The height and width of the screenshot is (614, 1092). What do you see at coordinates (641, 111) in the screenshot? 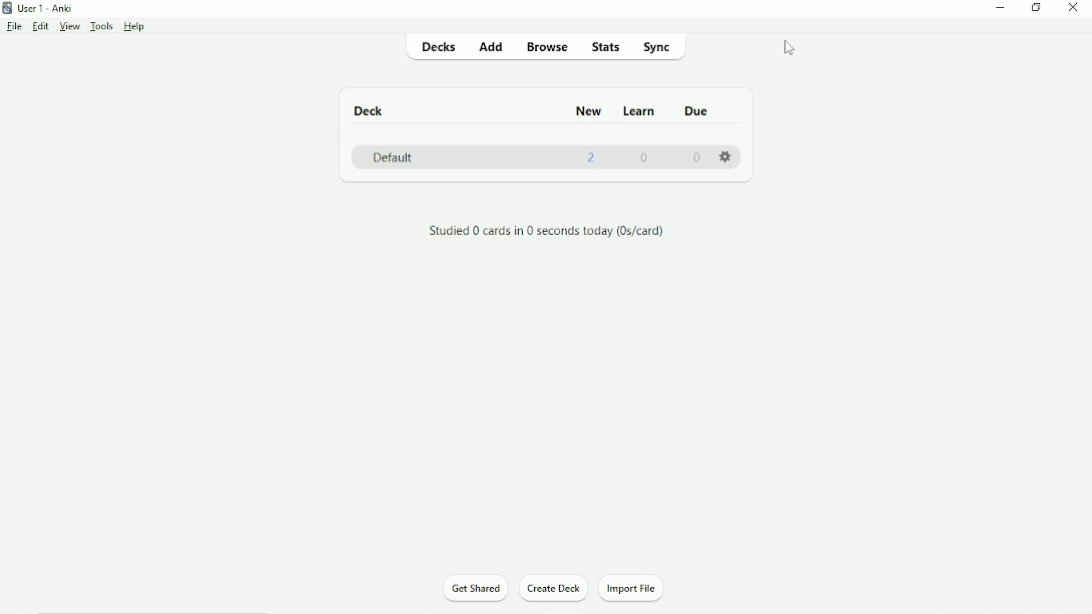
I see `Learn` at bounding box center [641, 111].